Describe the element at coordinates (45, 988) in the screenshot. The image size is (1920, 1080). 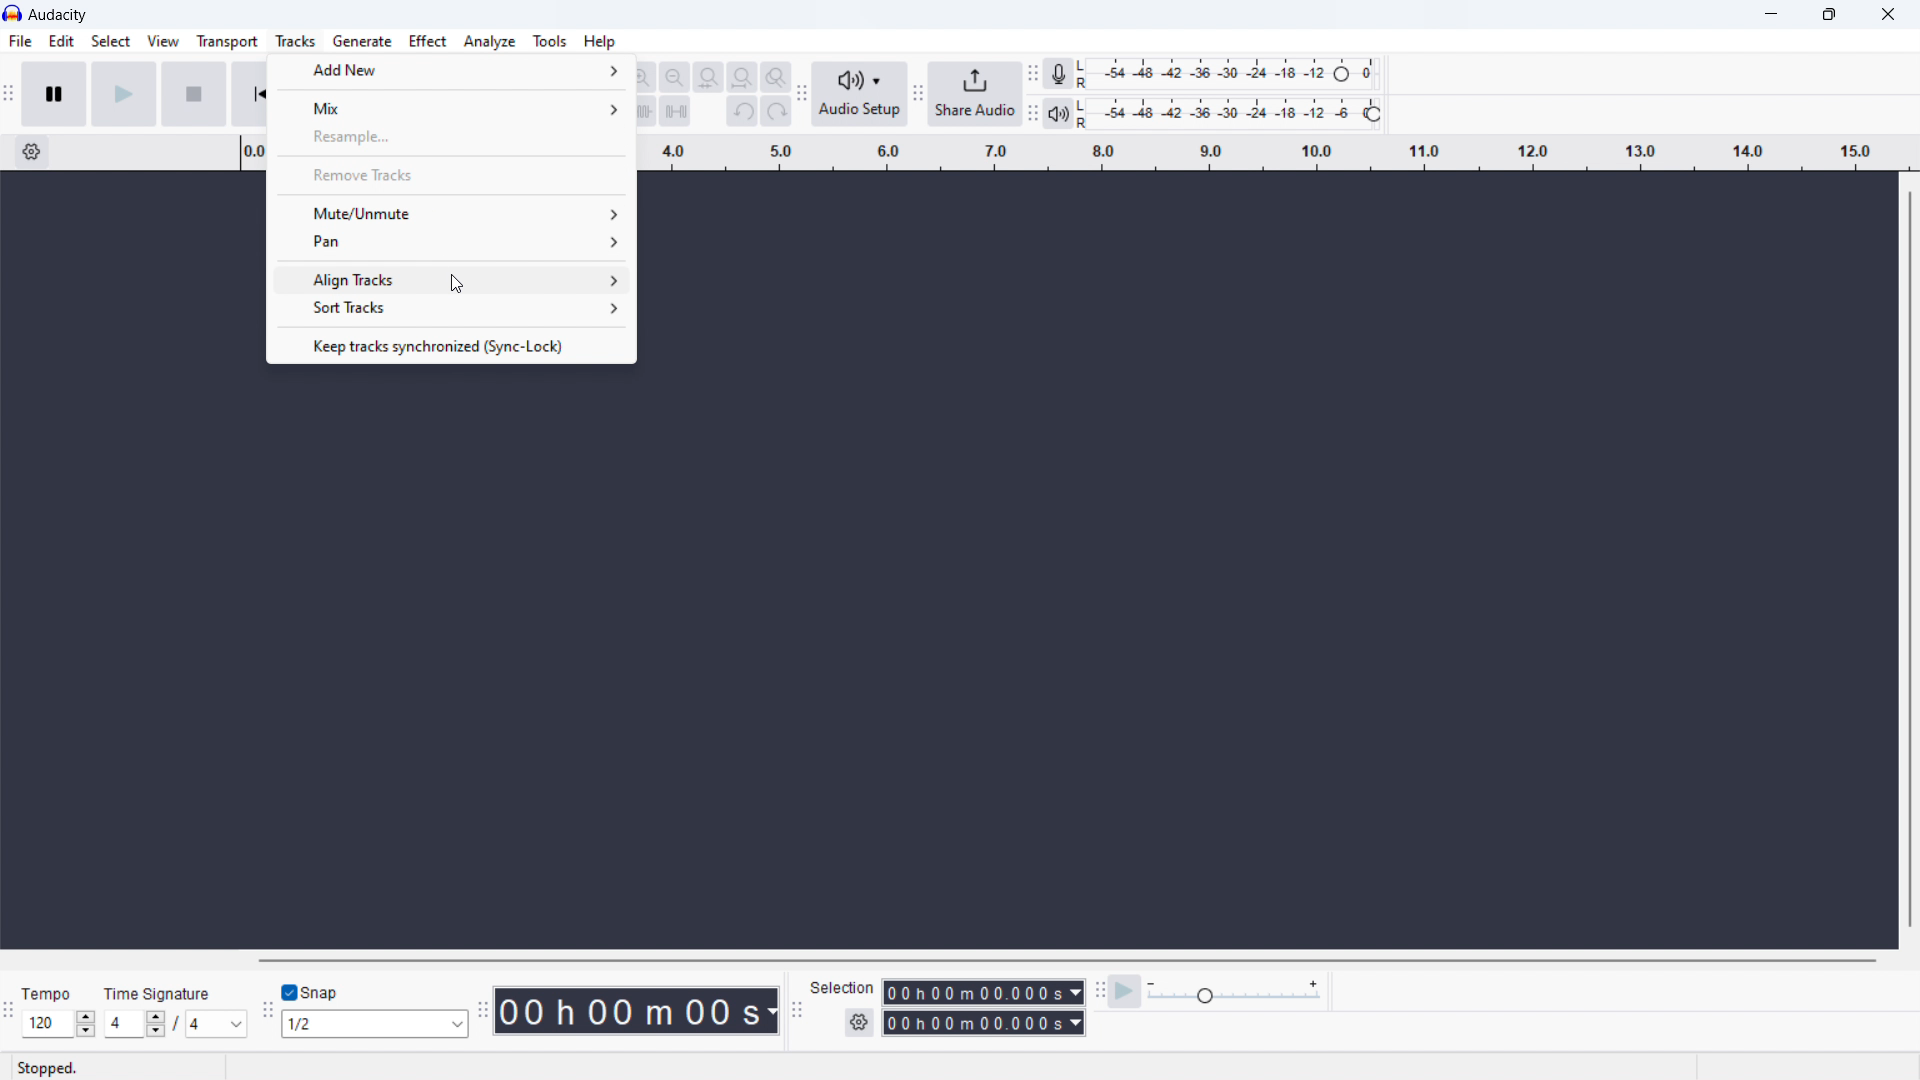
I see `Tempo` at that location.